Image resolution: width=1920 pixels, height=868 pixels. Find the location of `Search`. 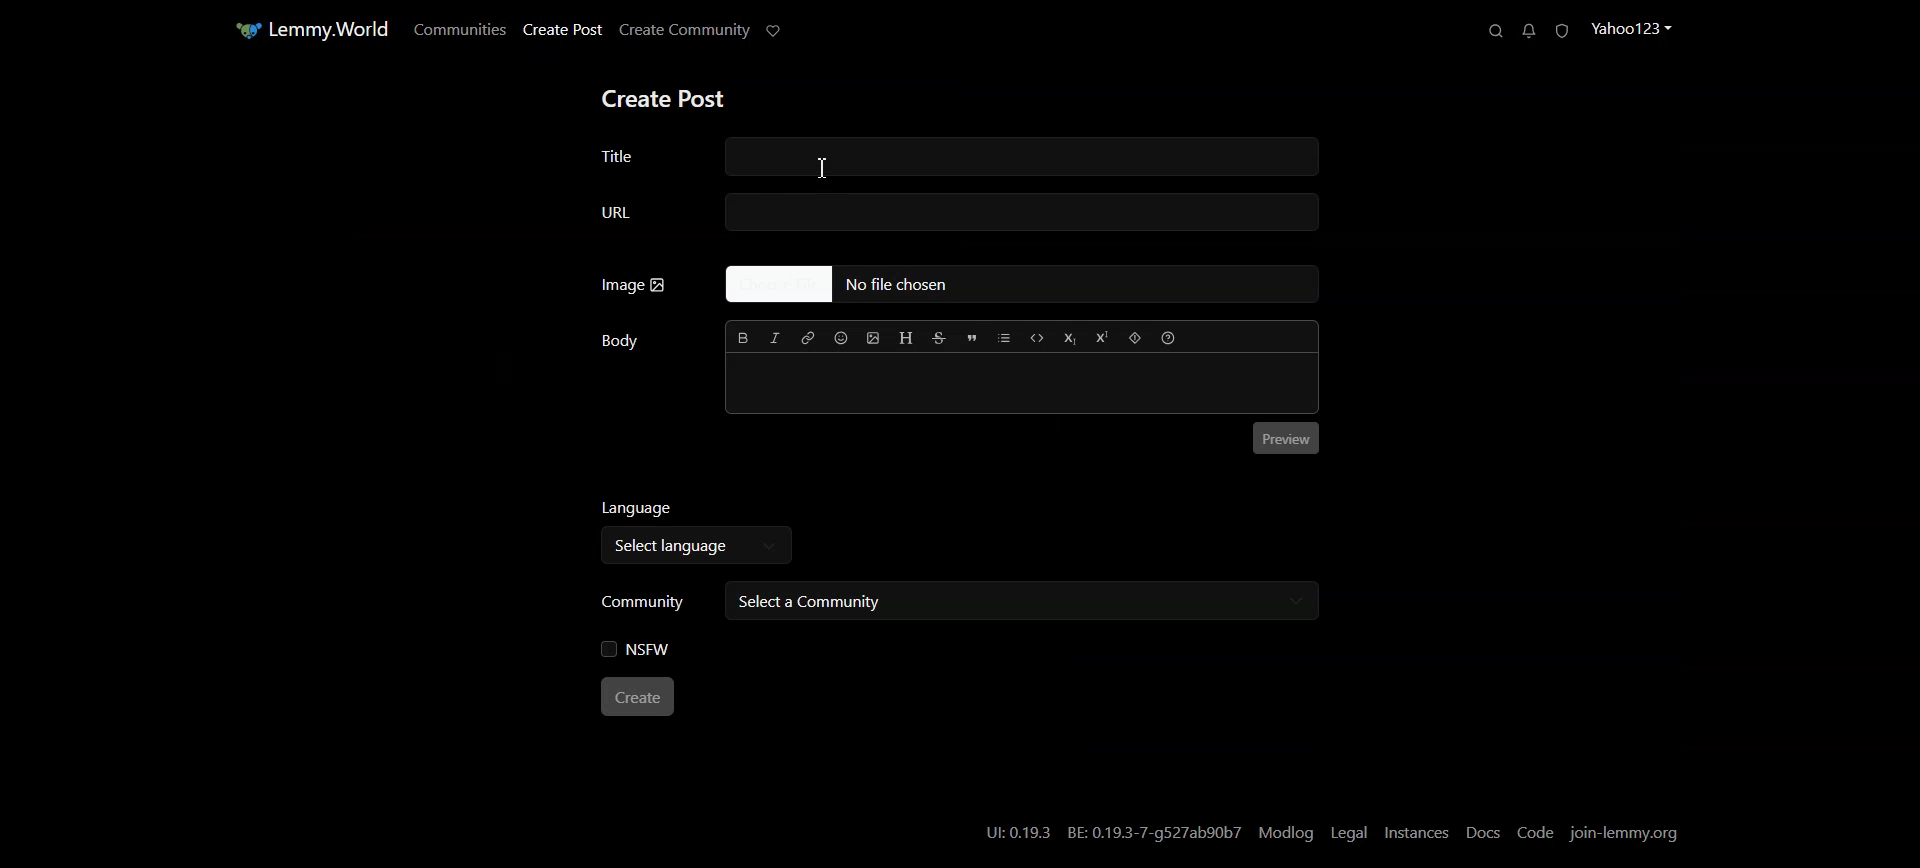

Search is located at coordinates (1490, 30).